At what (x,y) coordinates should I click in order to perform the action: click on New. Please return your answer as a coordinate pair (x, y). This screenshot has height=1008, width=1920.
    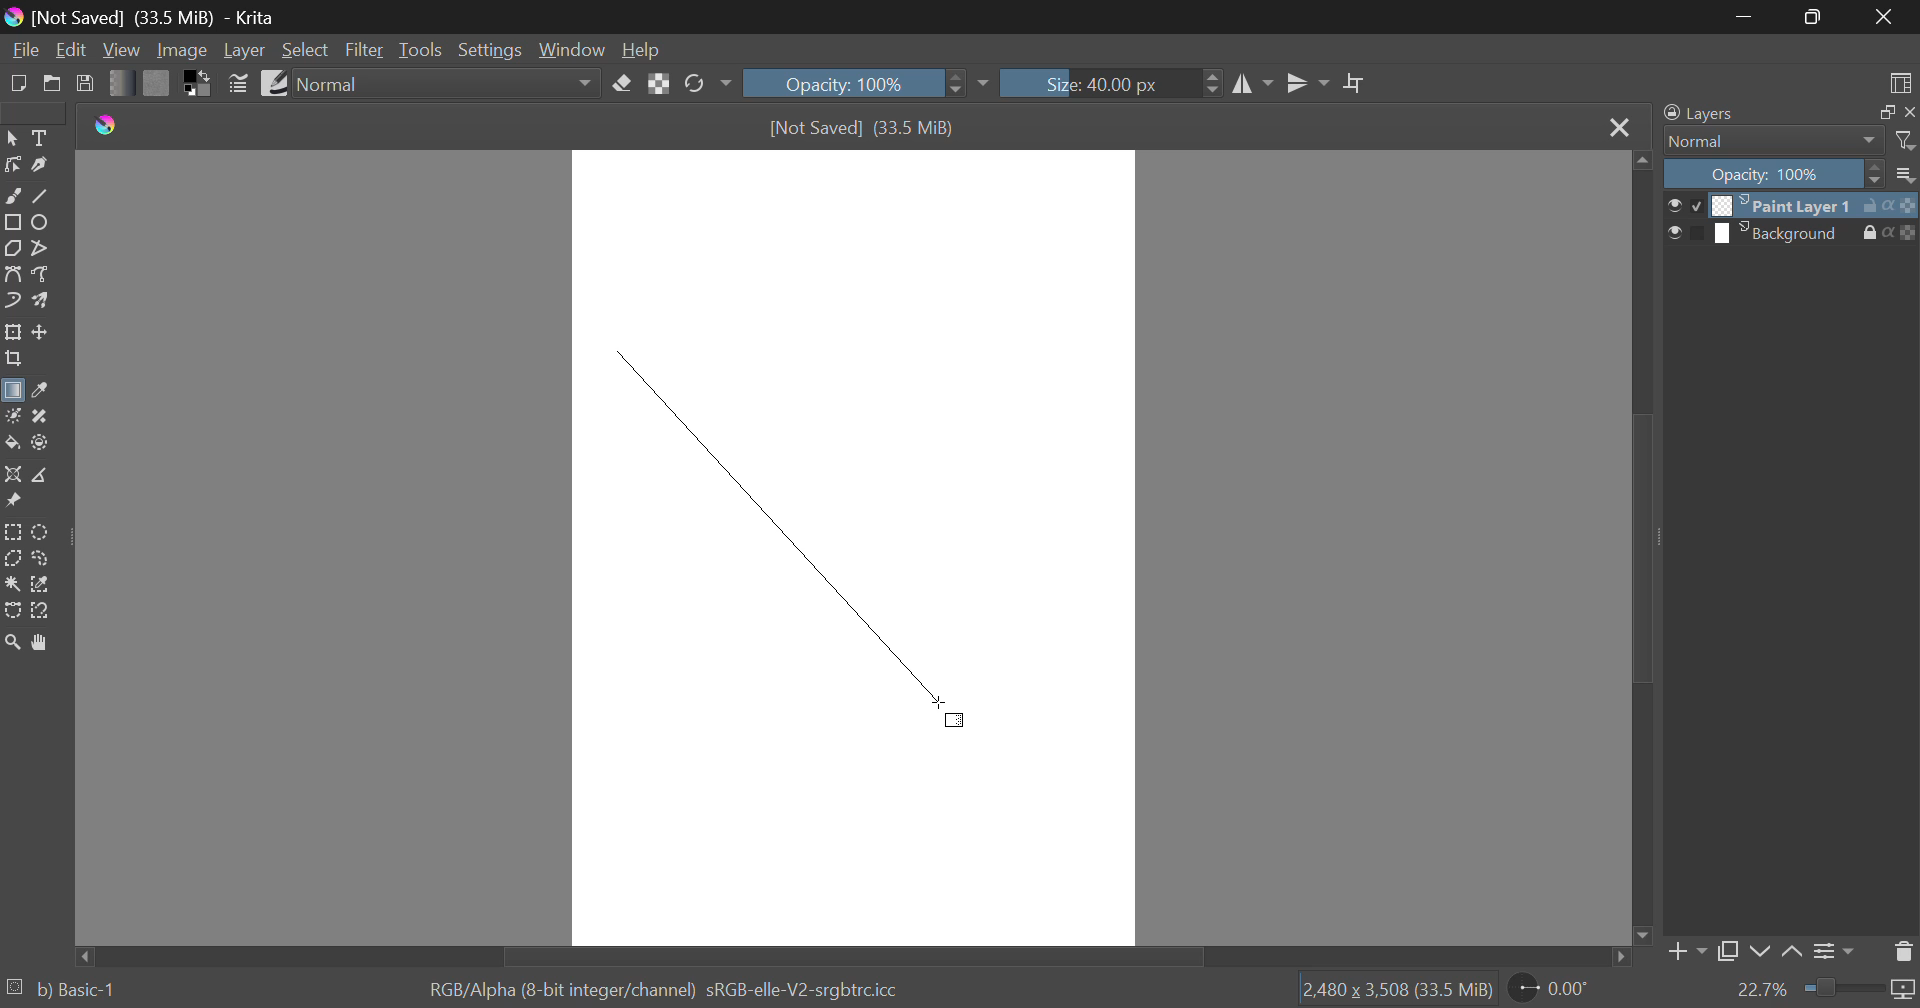
    Looking at the image, I should click on (17, 81).